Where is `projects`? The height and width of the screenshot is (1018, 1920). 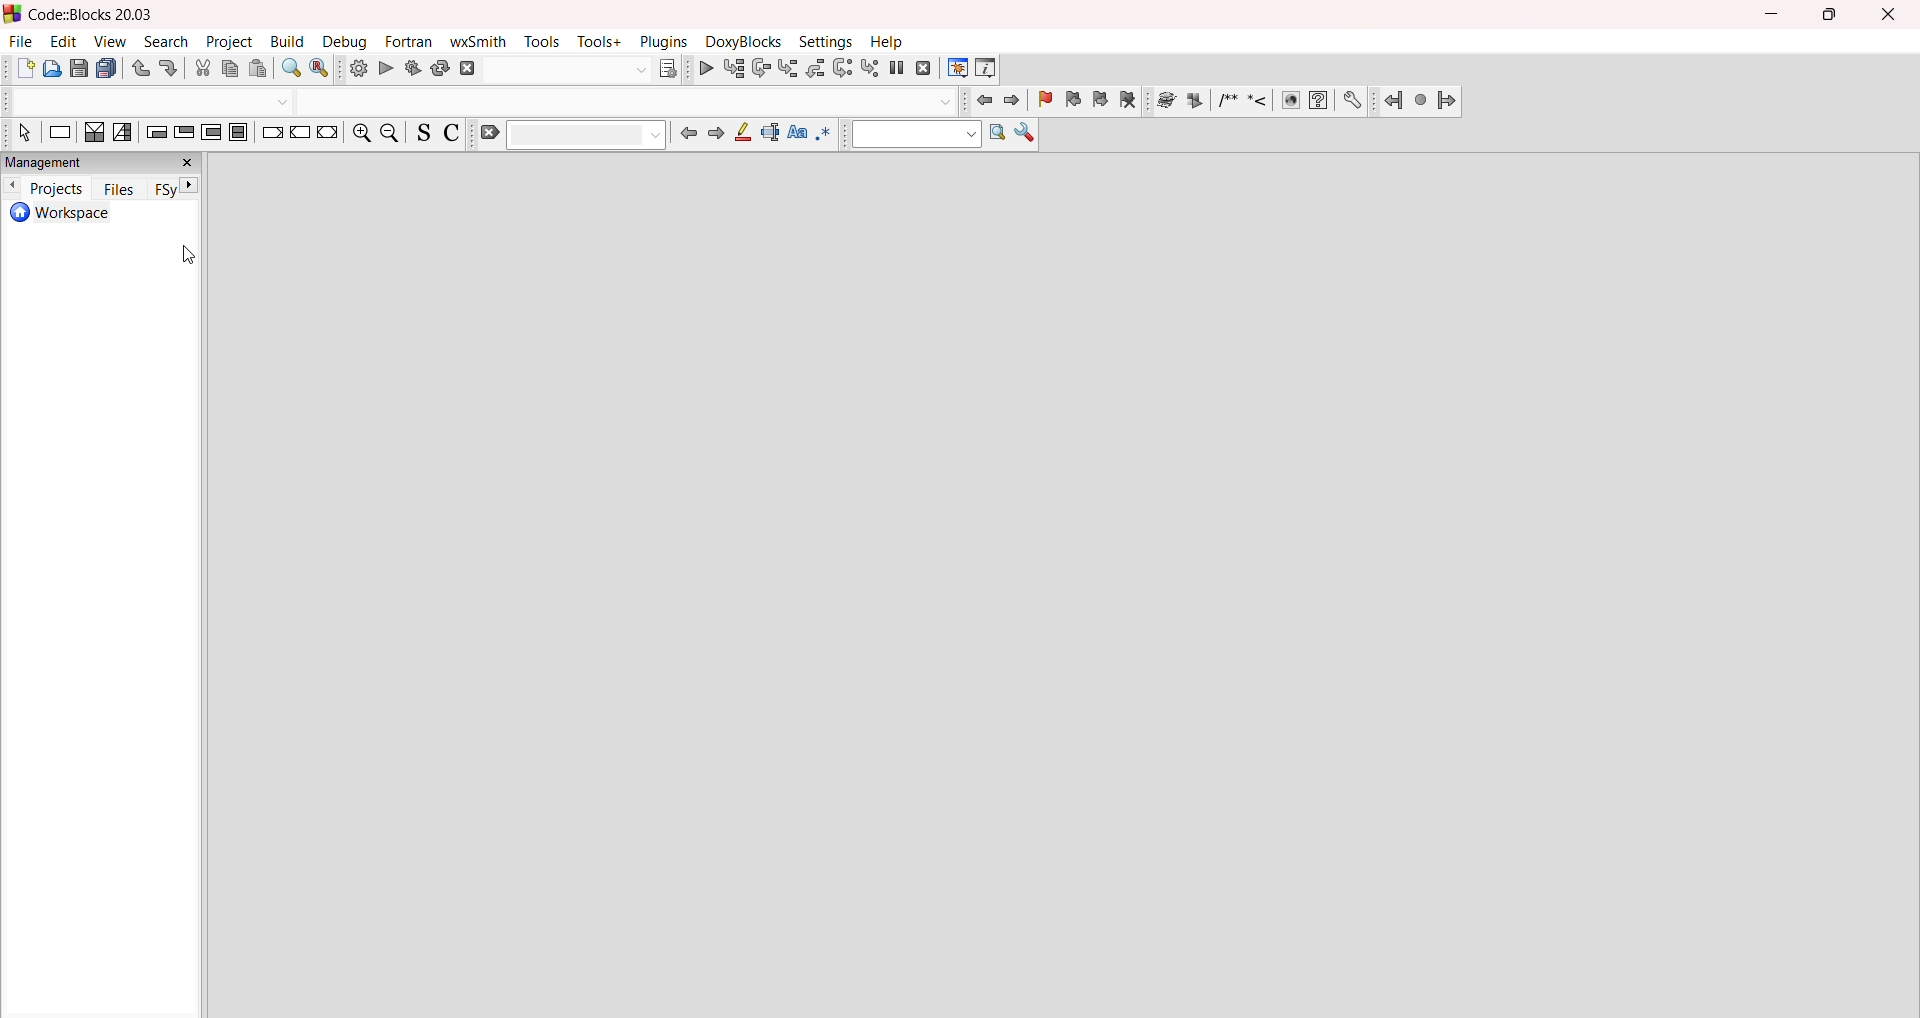
projects is located at coordinates (56, 188).